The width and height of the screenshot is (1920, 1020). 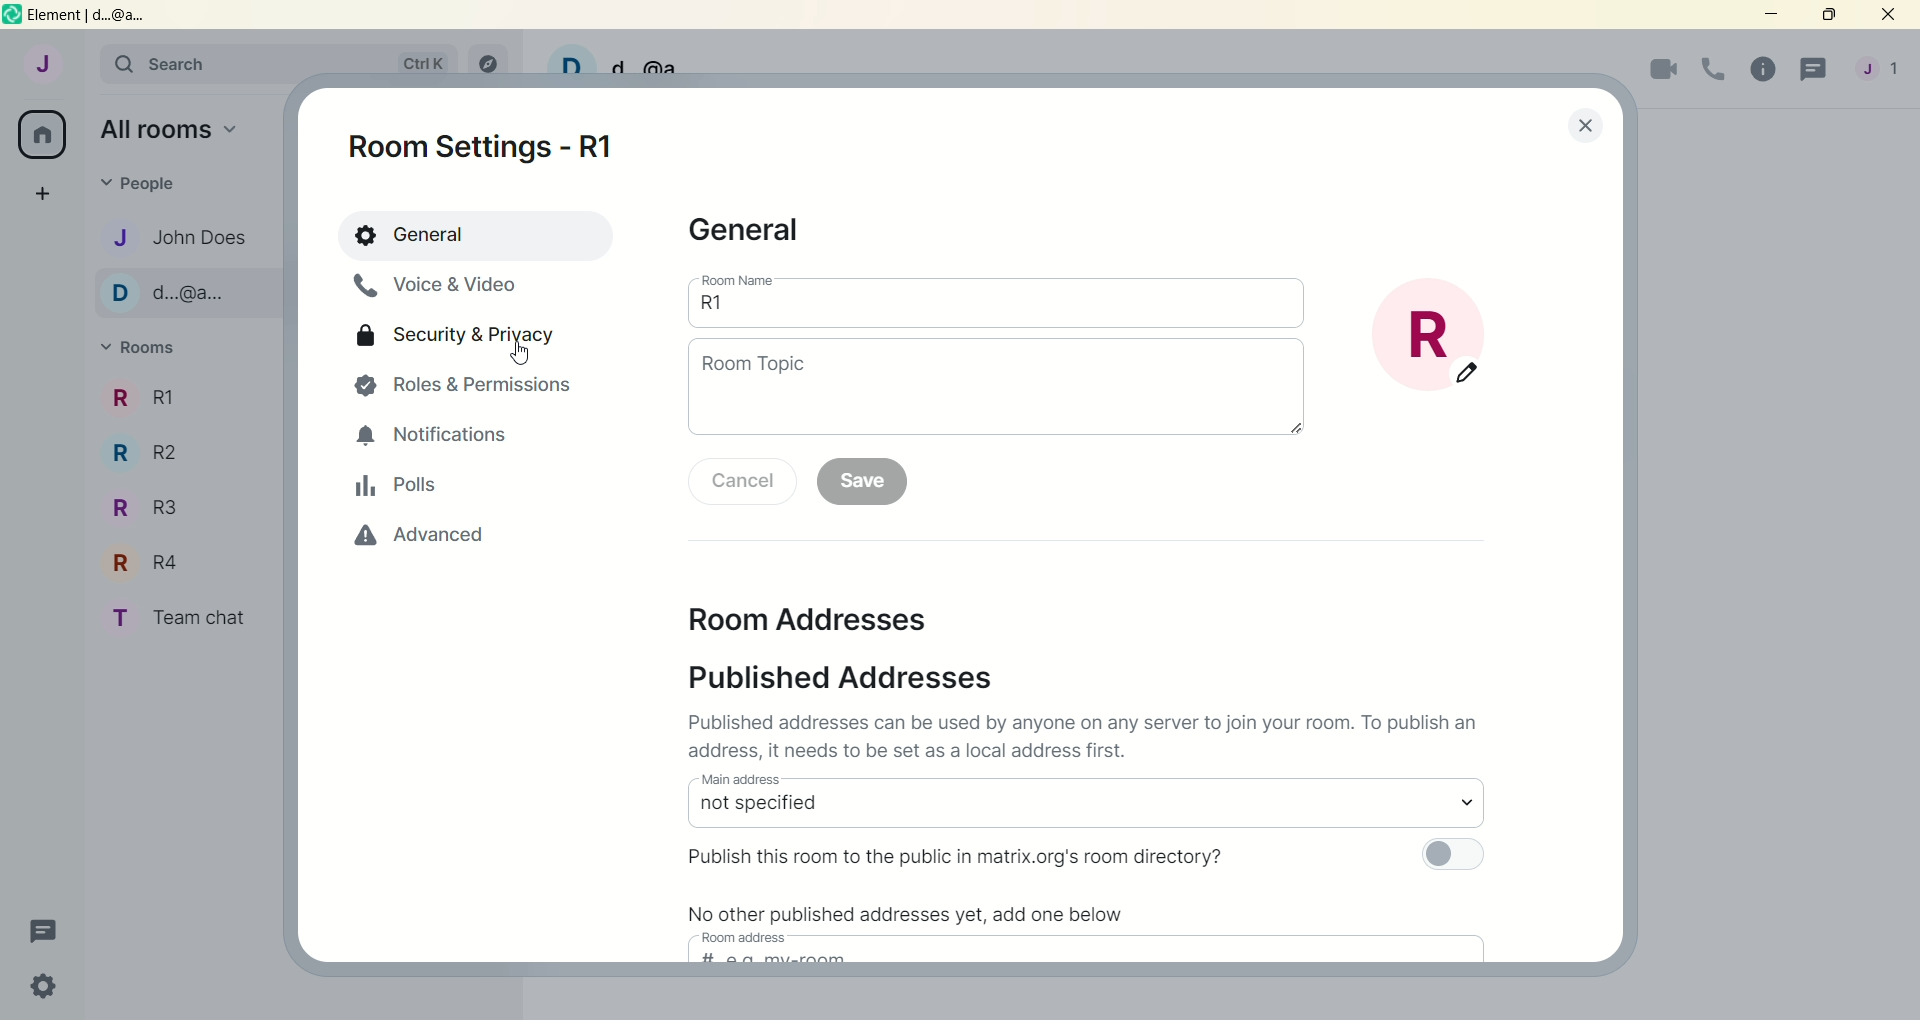 What do you see at coordinates (906, 912) in the screenshot?
I see `No other published addresses yet, add one below` at bounding box center [906, 912].